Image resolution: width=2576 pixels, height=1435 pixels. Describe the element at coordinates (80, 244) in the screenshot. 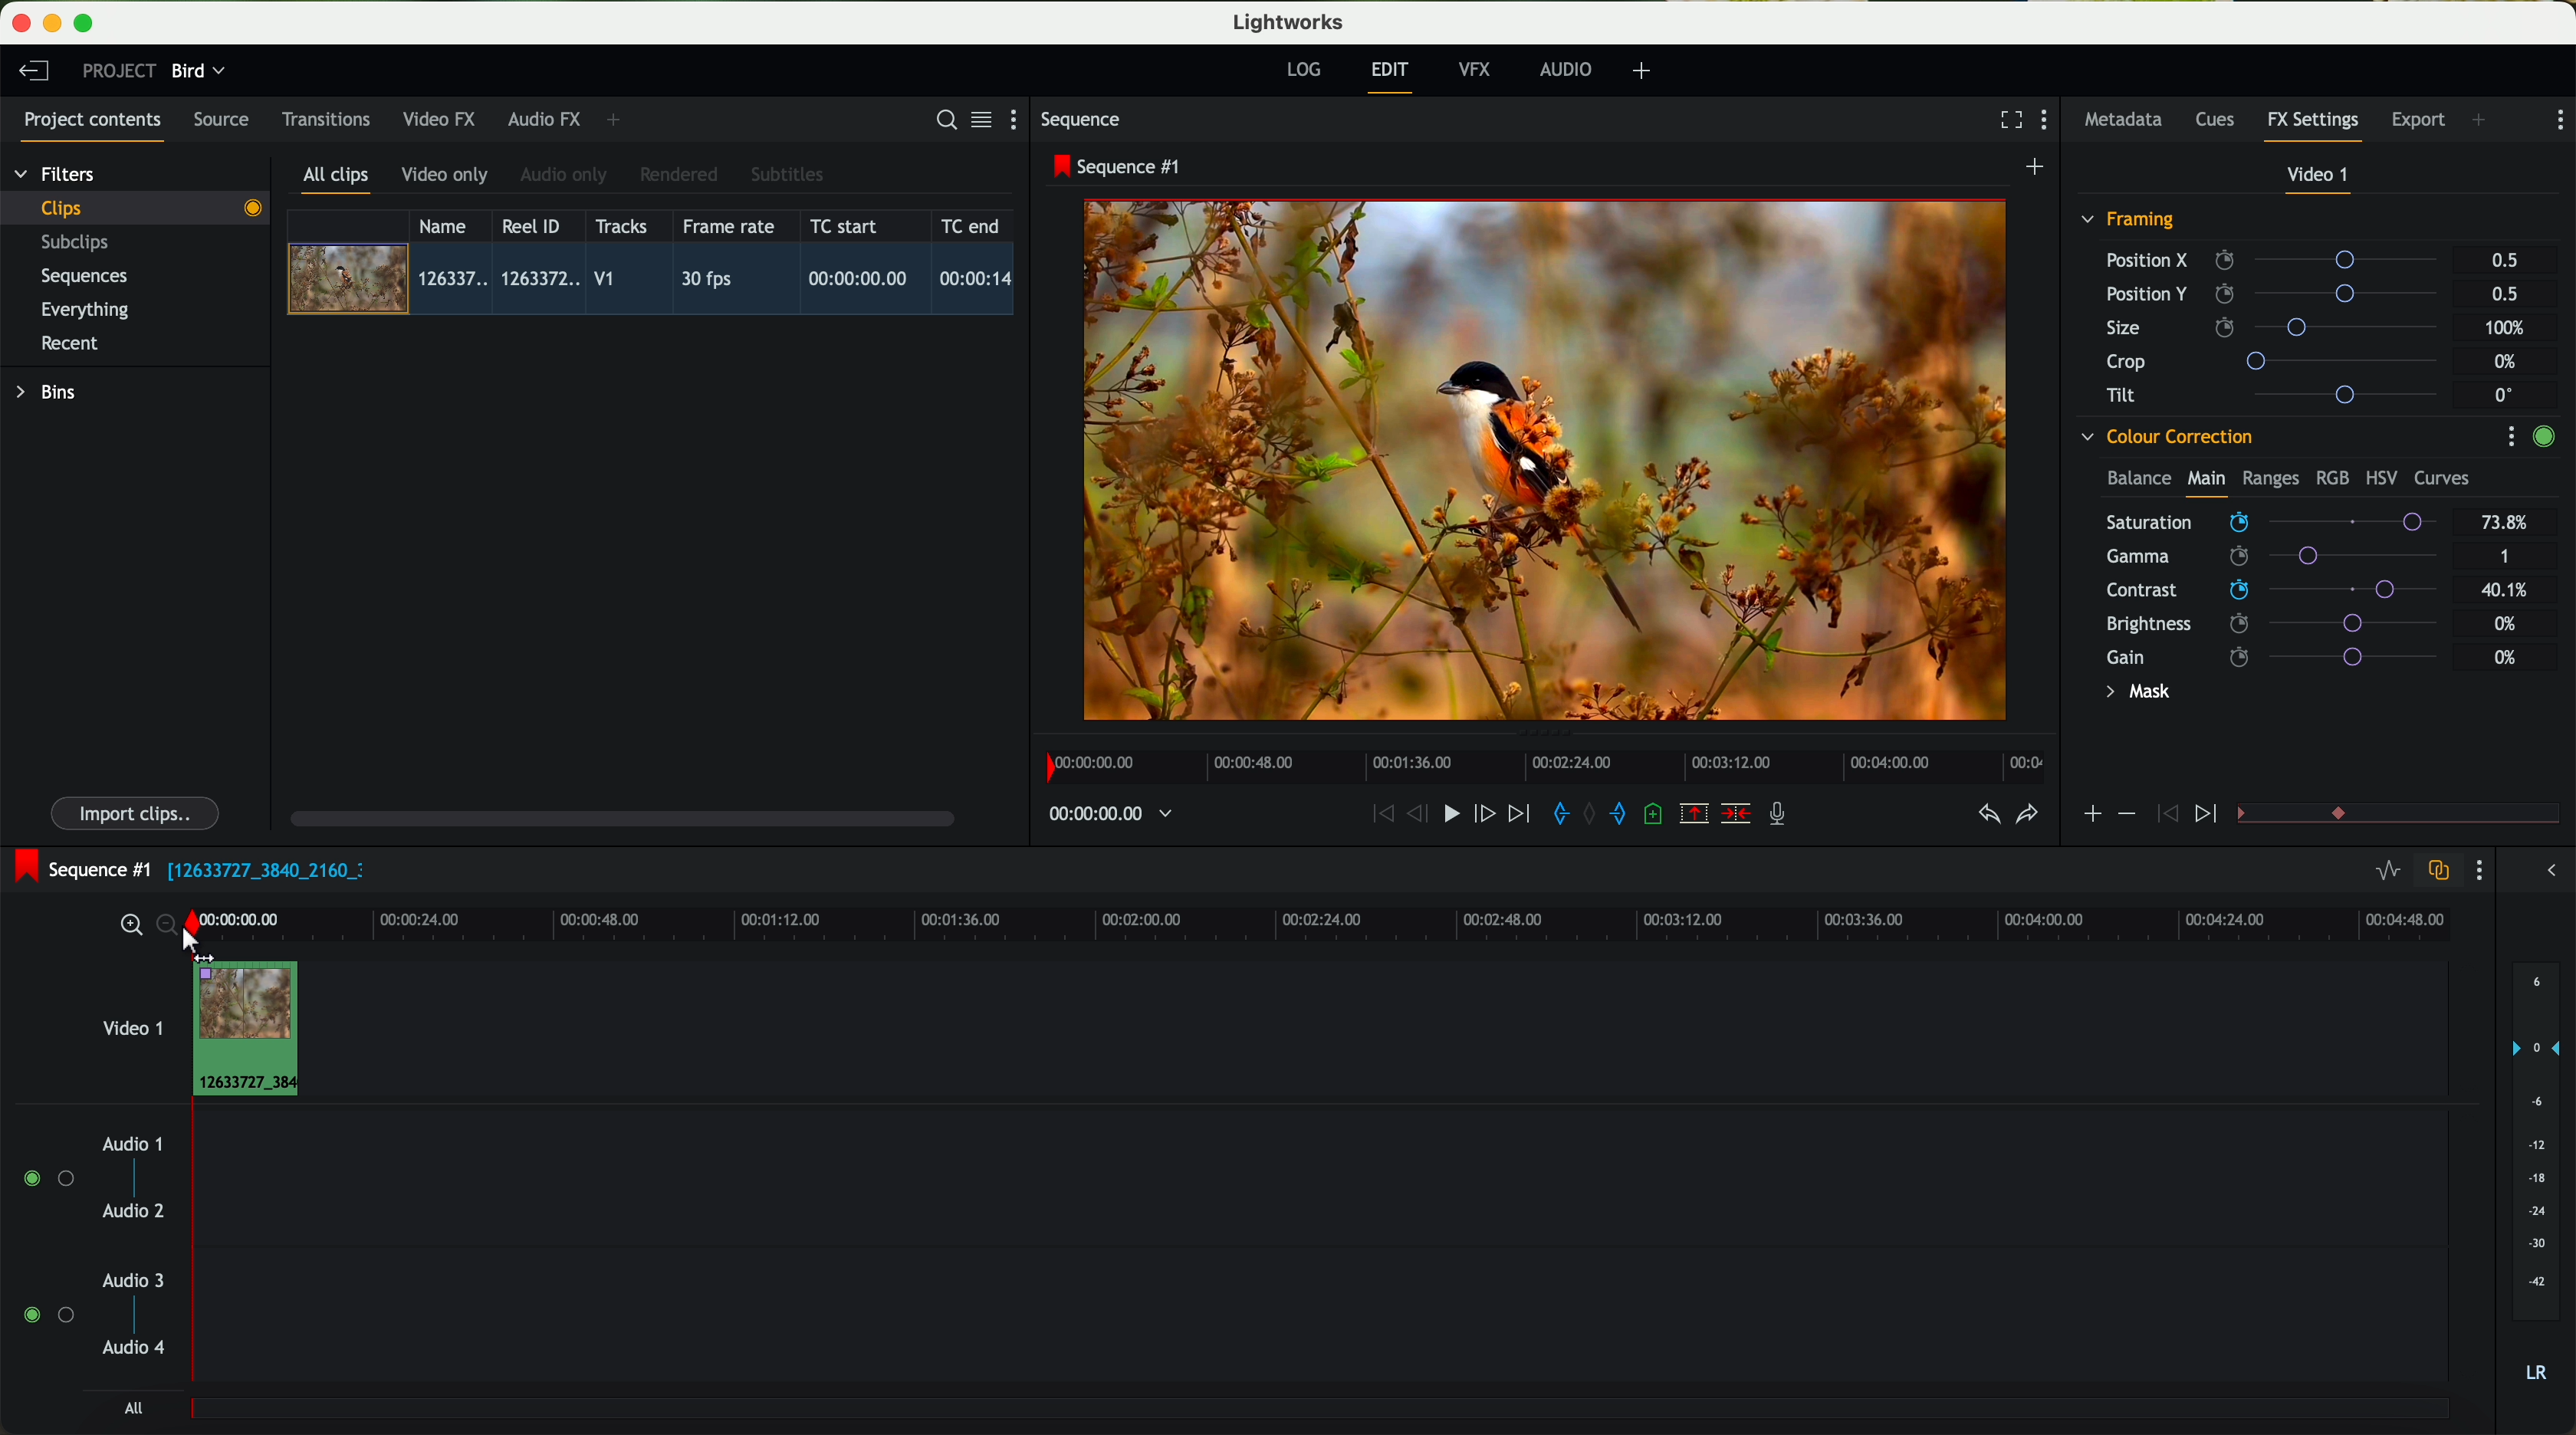

I see `subclips` at that location.